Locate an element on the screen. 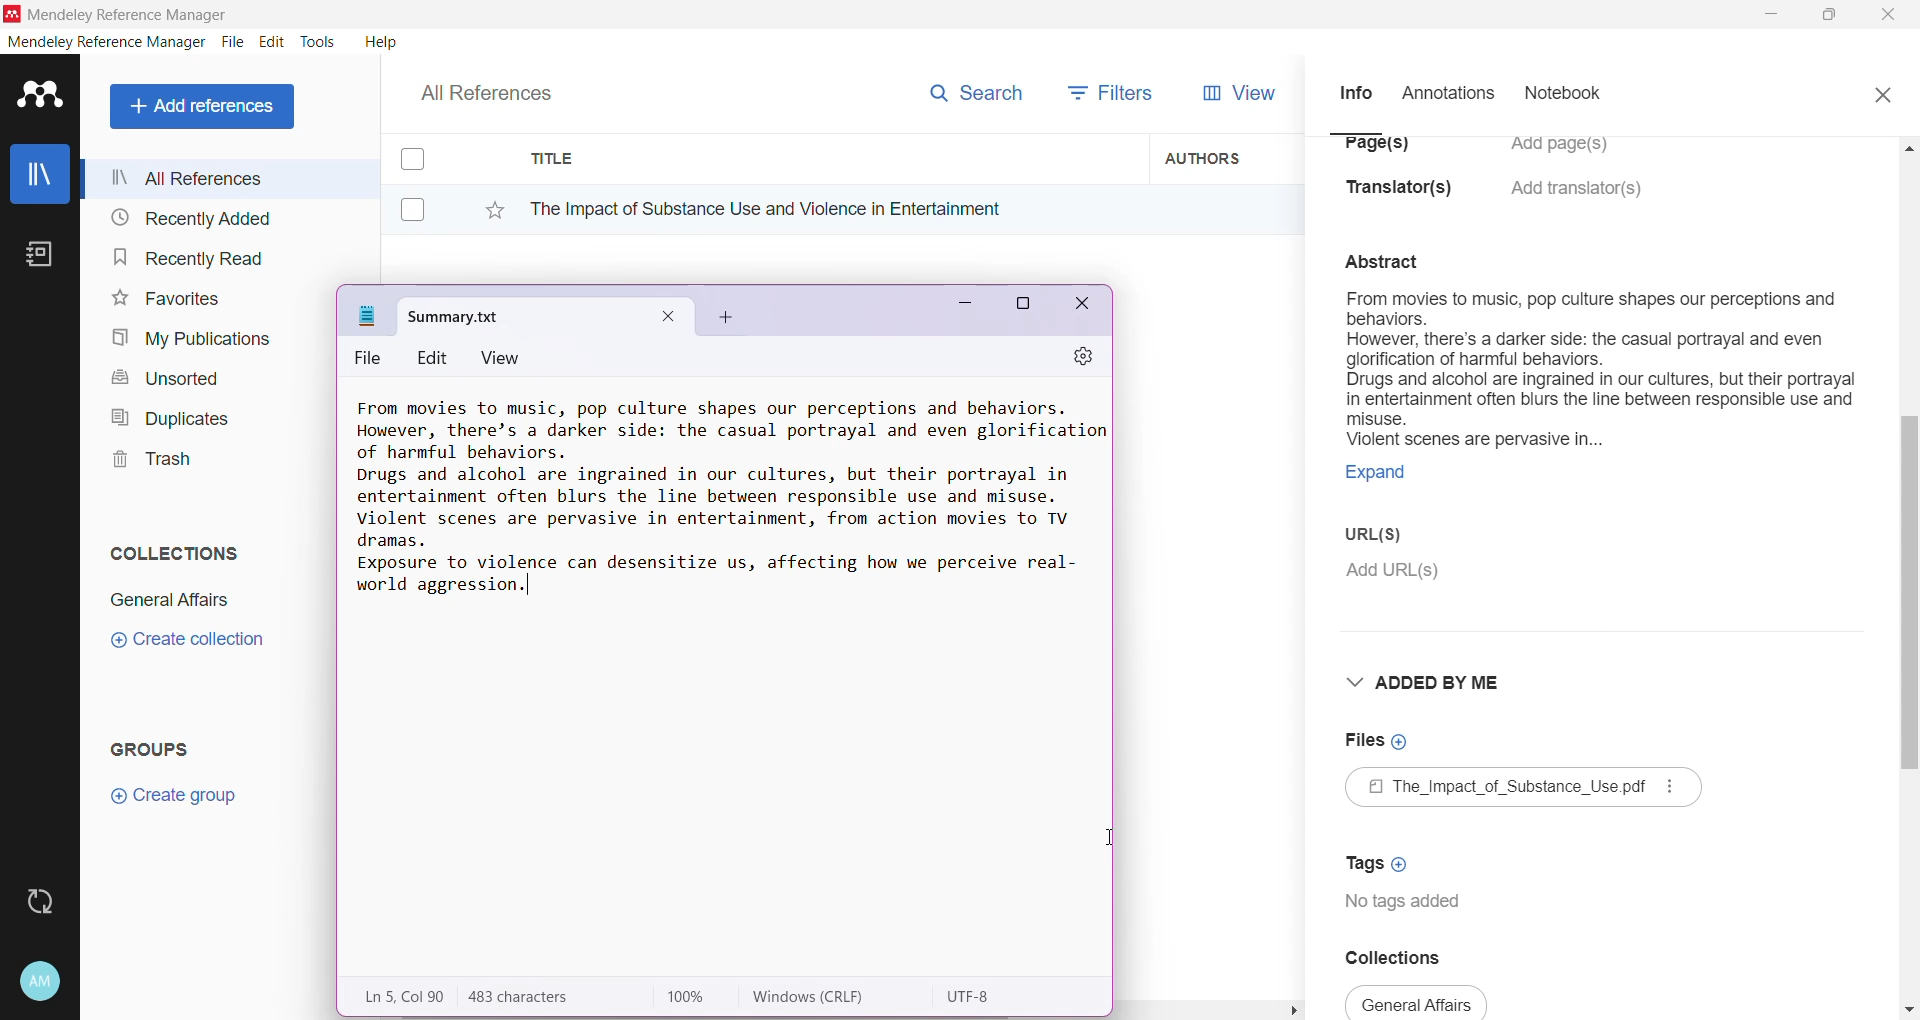 The width and height of the screenshot is (1920, 1020). Recently Read is located at coordinates (188, 257).